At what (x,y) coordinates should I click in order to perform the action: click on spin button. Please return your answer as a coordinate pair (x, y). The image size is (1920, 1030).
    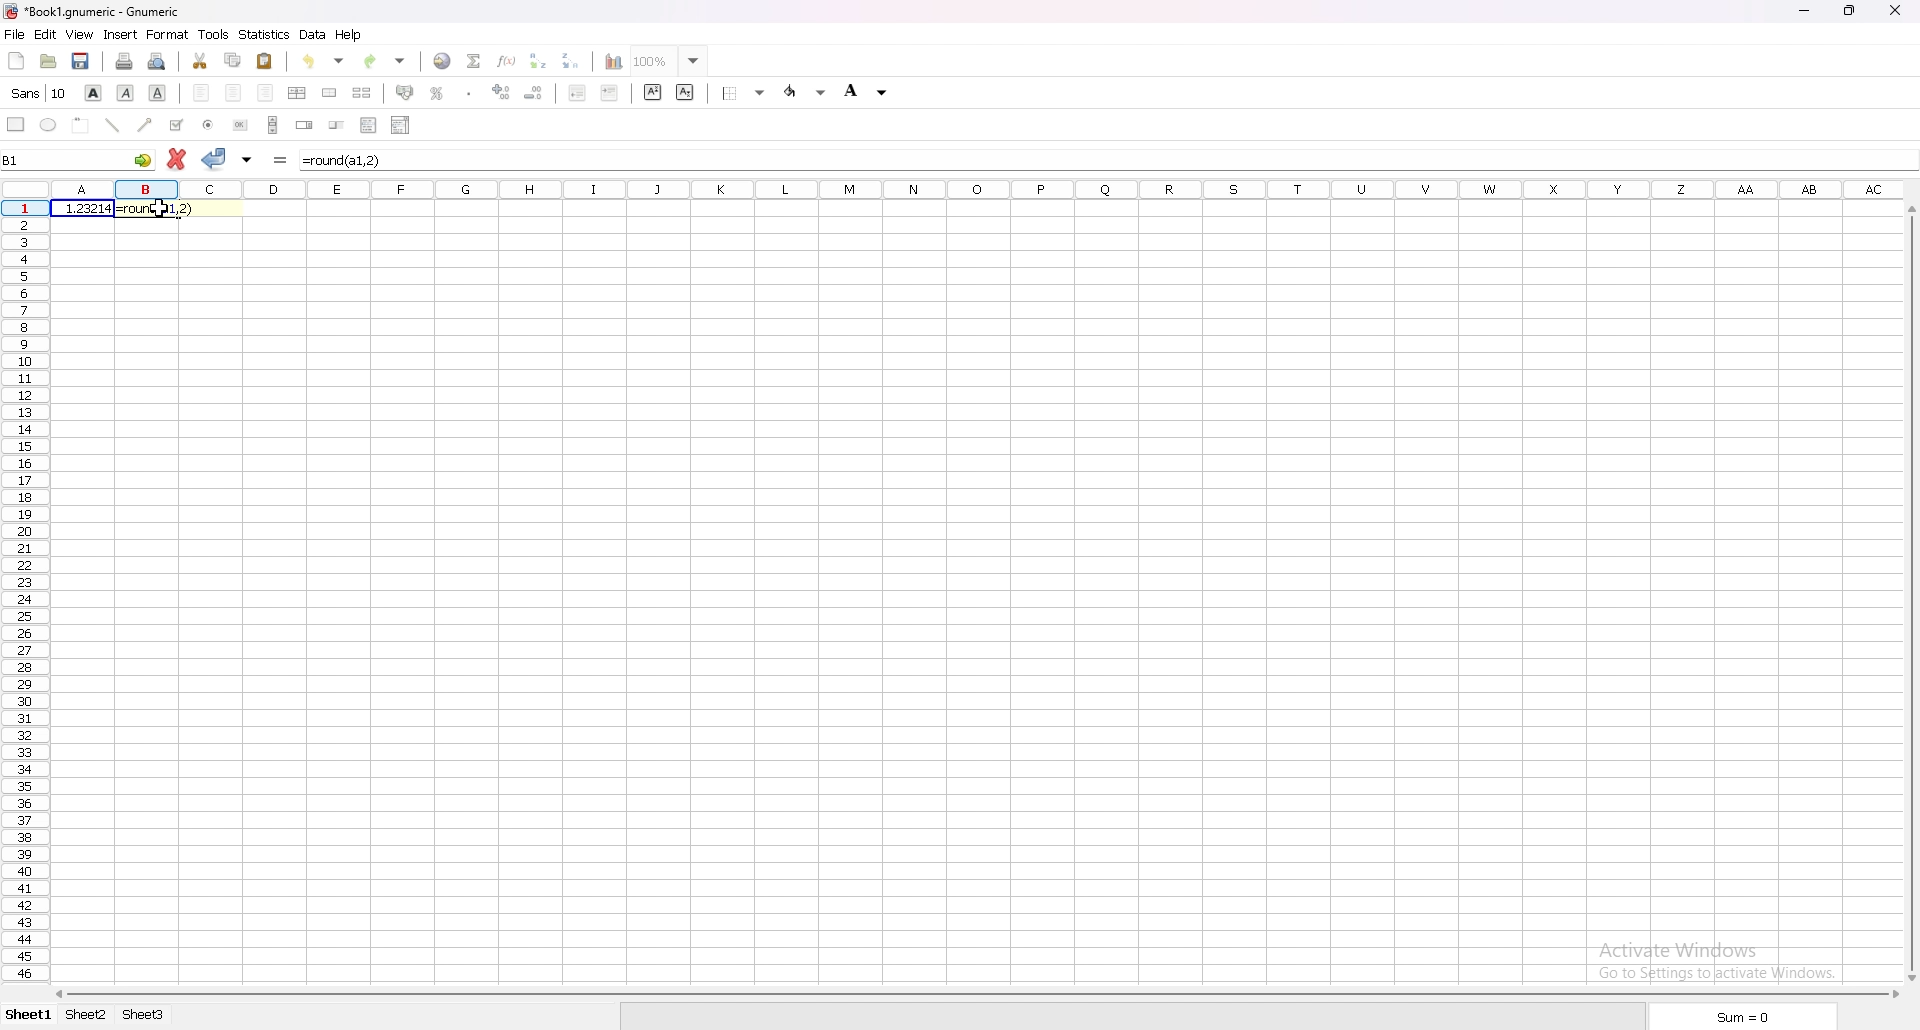
    Looking at the image, I should click on (304, 126).